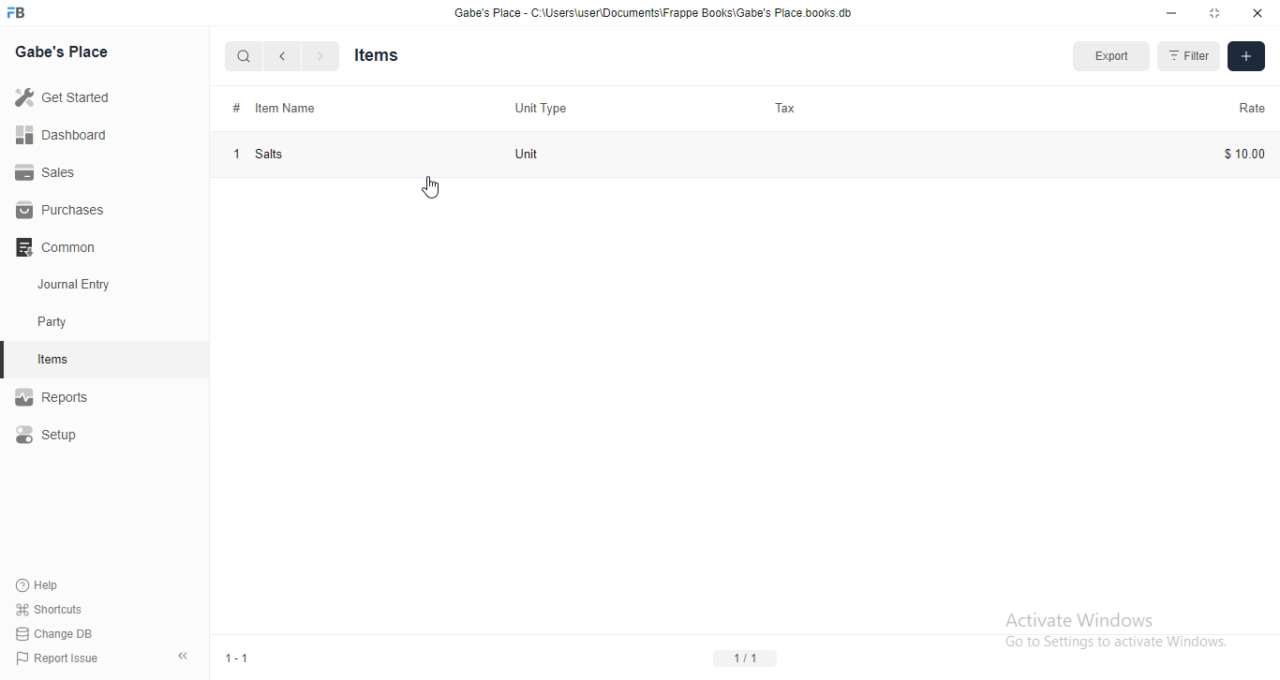 This screenshot has width=1280, height=680. I want to click on logo, so click(16, 12).